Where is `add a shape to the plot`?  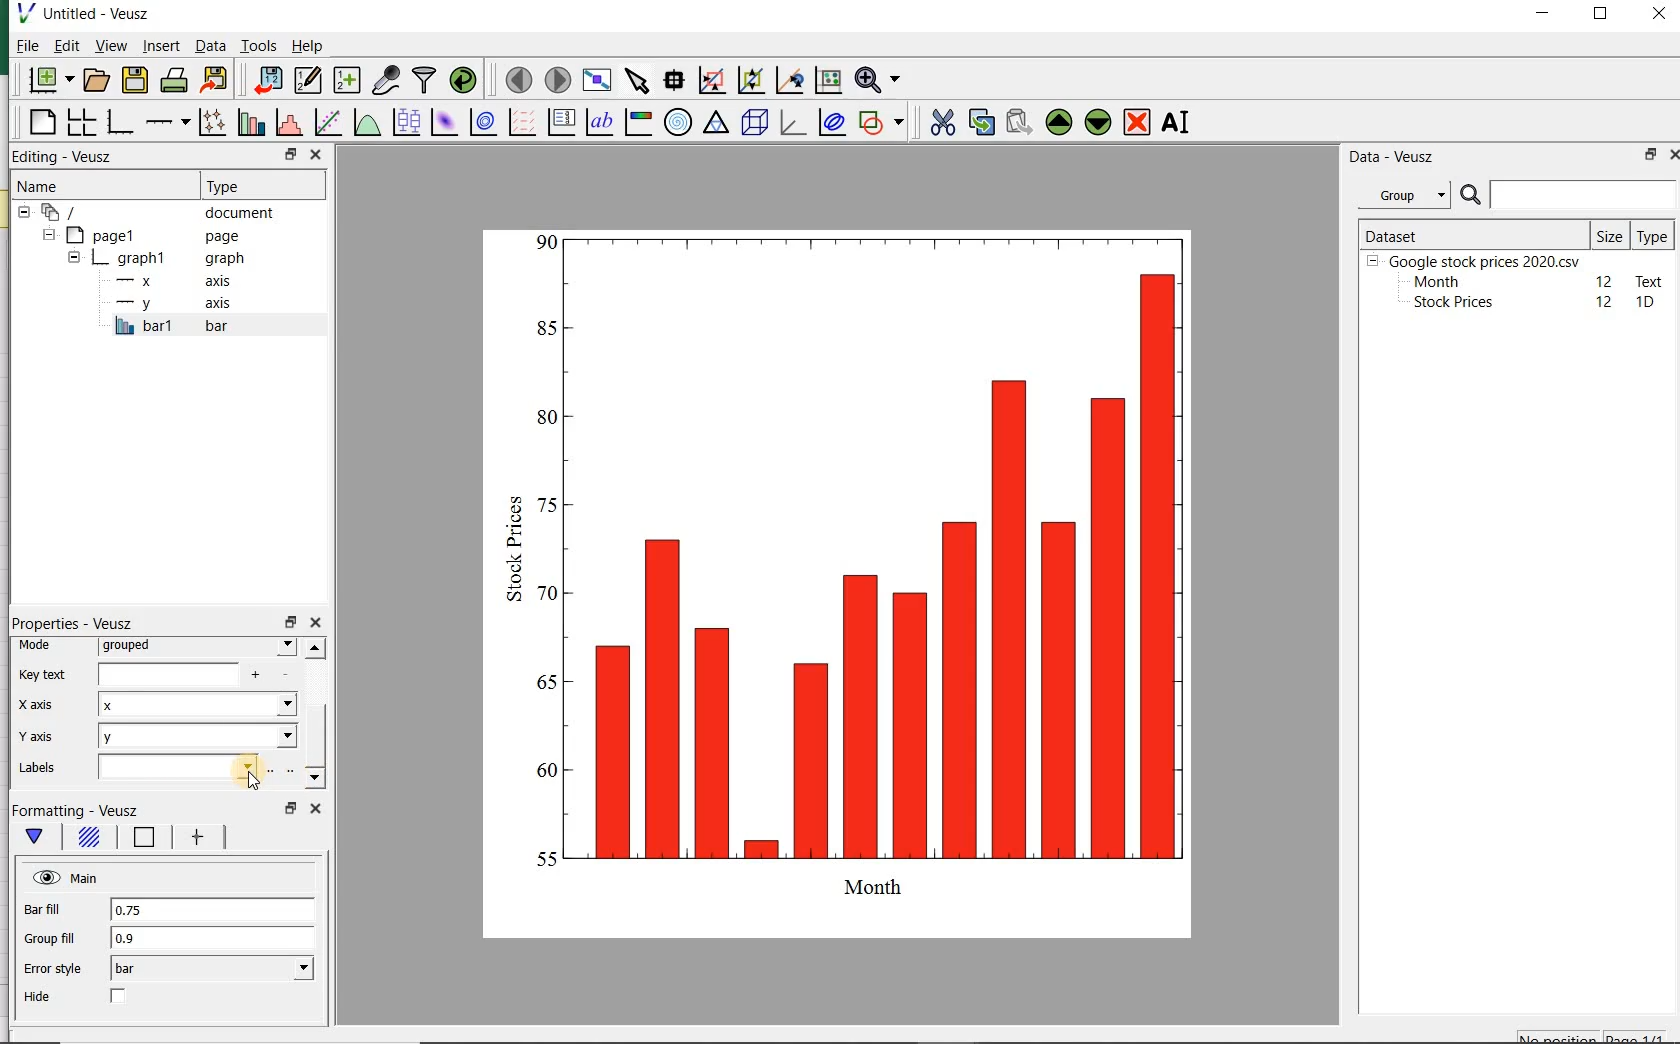
add a shape to the plot is located at coordinates (882, 123).